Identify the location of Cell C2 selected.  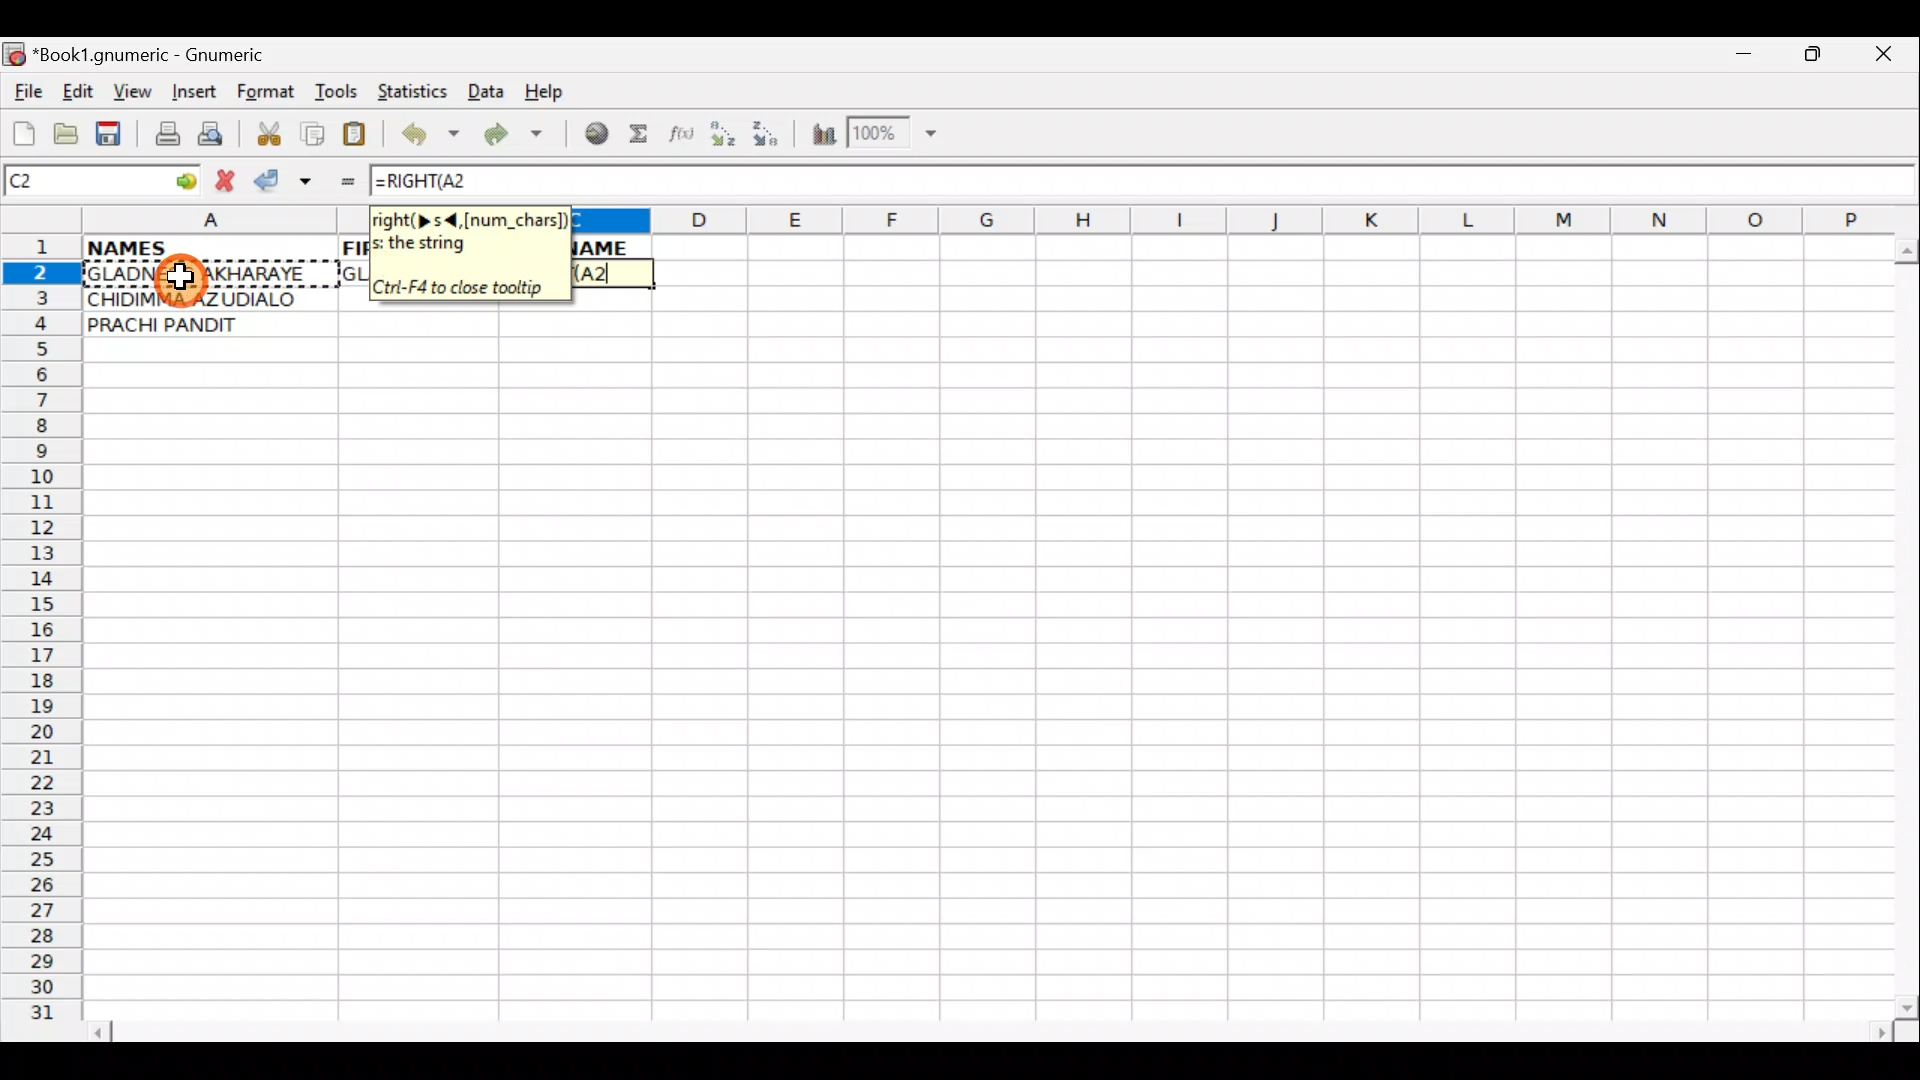
(612, 274).